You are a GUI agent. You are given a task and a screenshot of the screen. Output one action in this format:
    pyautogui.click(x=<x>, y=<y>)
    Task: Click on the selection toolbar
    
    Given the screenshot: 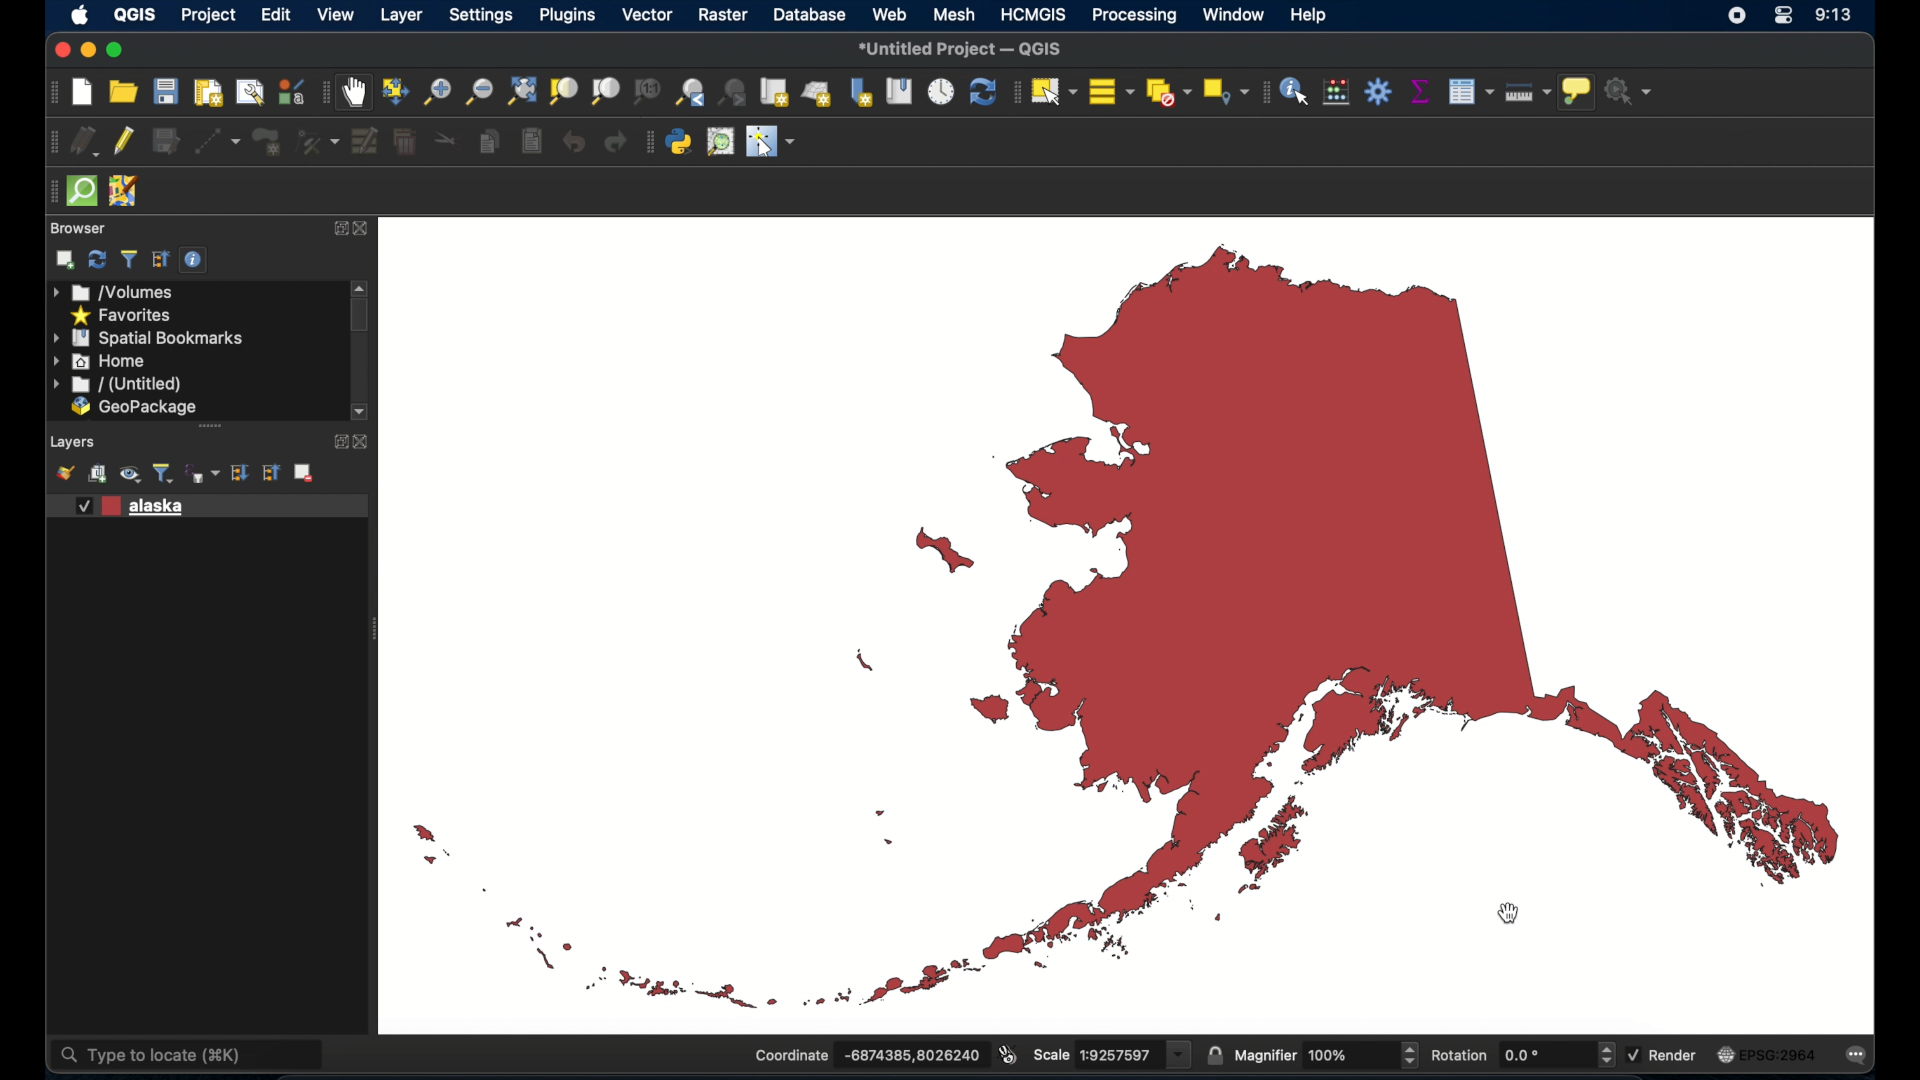 What is the action you would take?
    pyautogui.click(x=1015, y=91)
    